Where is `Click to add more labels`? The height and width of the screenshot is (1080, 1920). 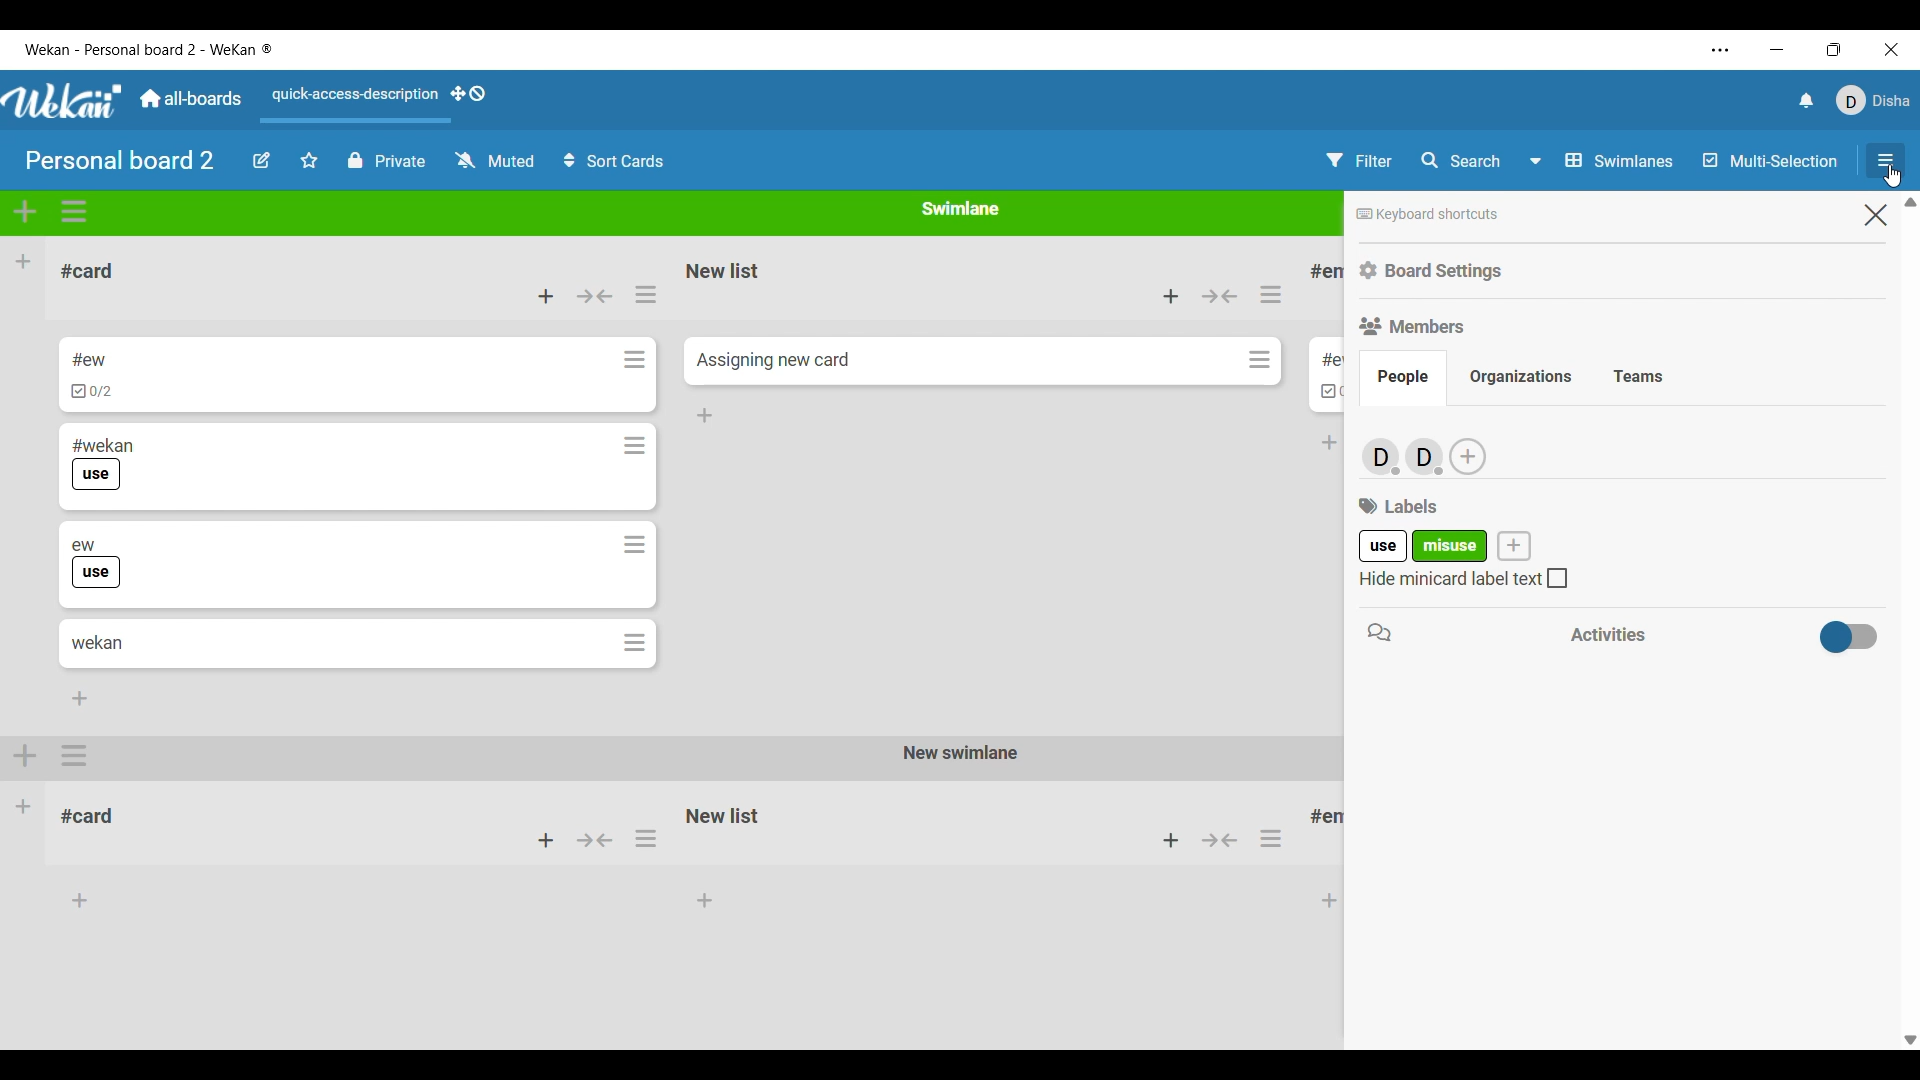 Click to add more labels is located at coordinates (1514, 545).